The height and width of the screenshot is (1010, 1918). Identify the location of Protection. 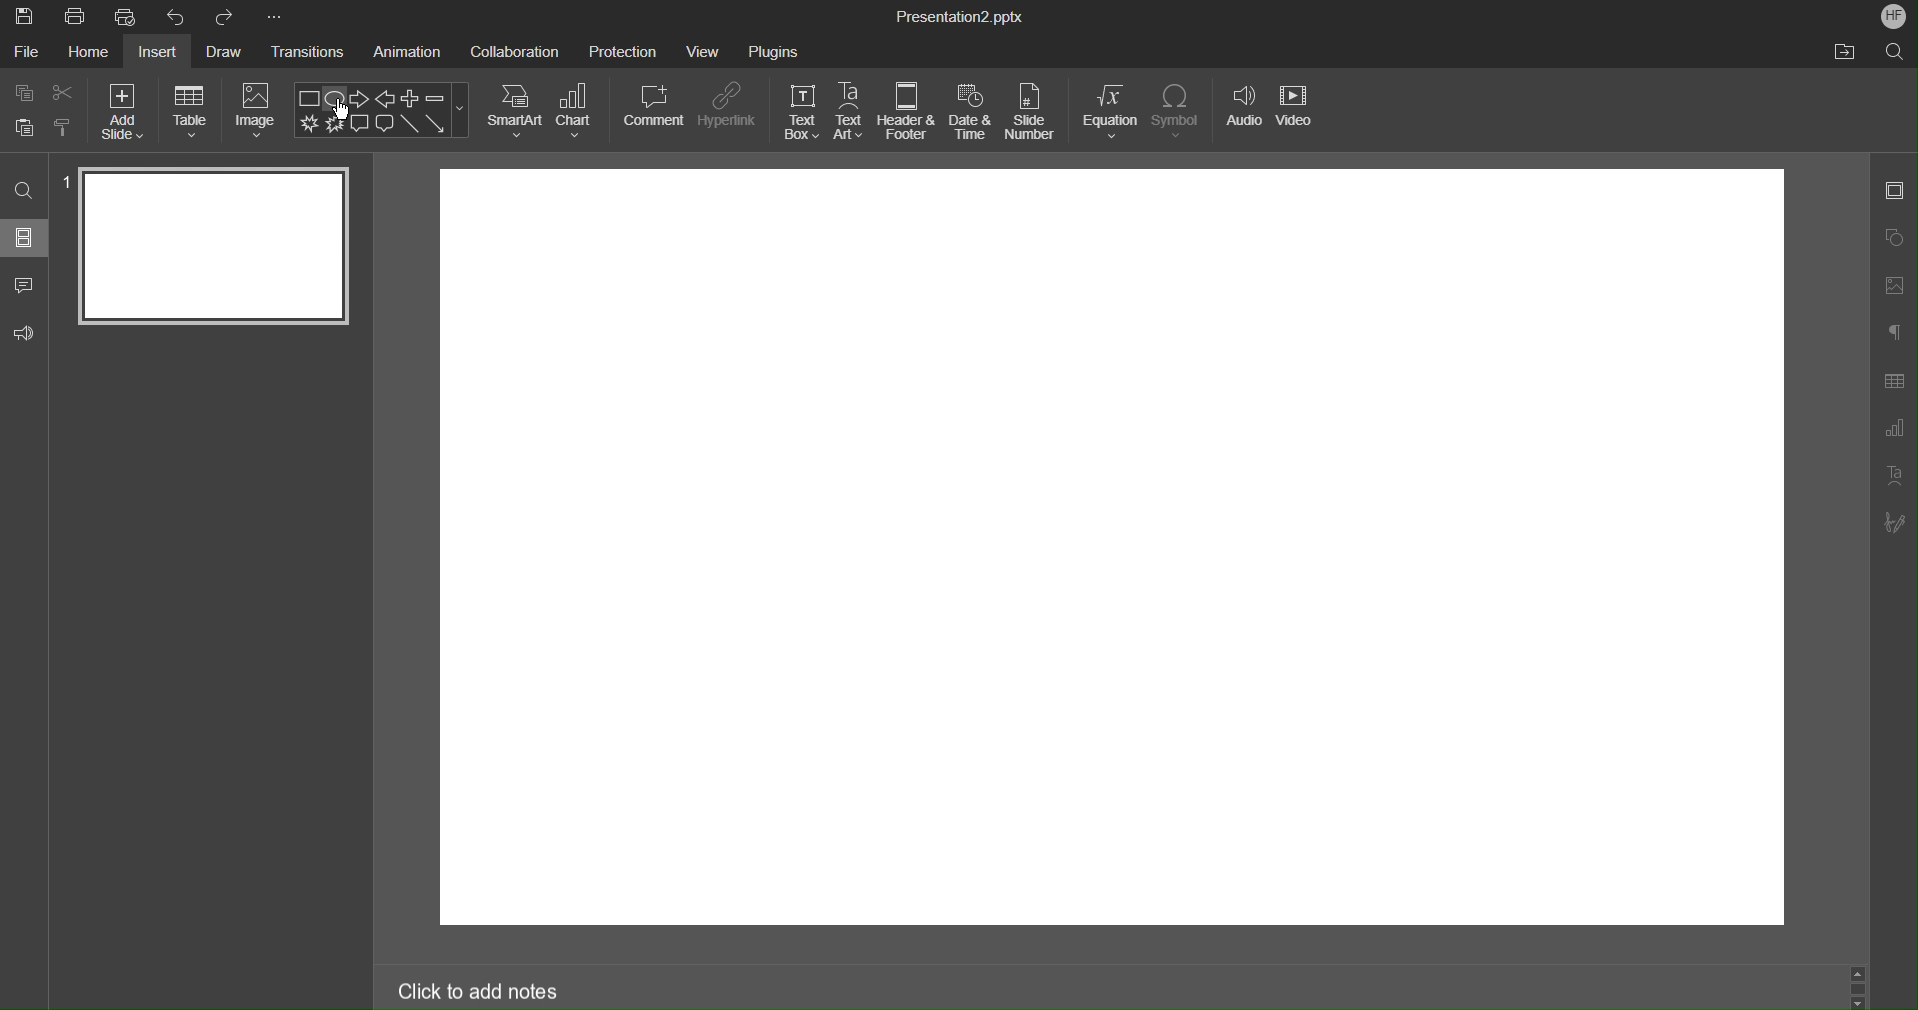
(623, 50).